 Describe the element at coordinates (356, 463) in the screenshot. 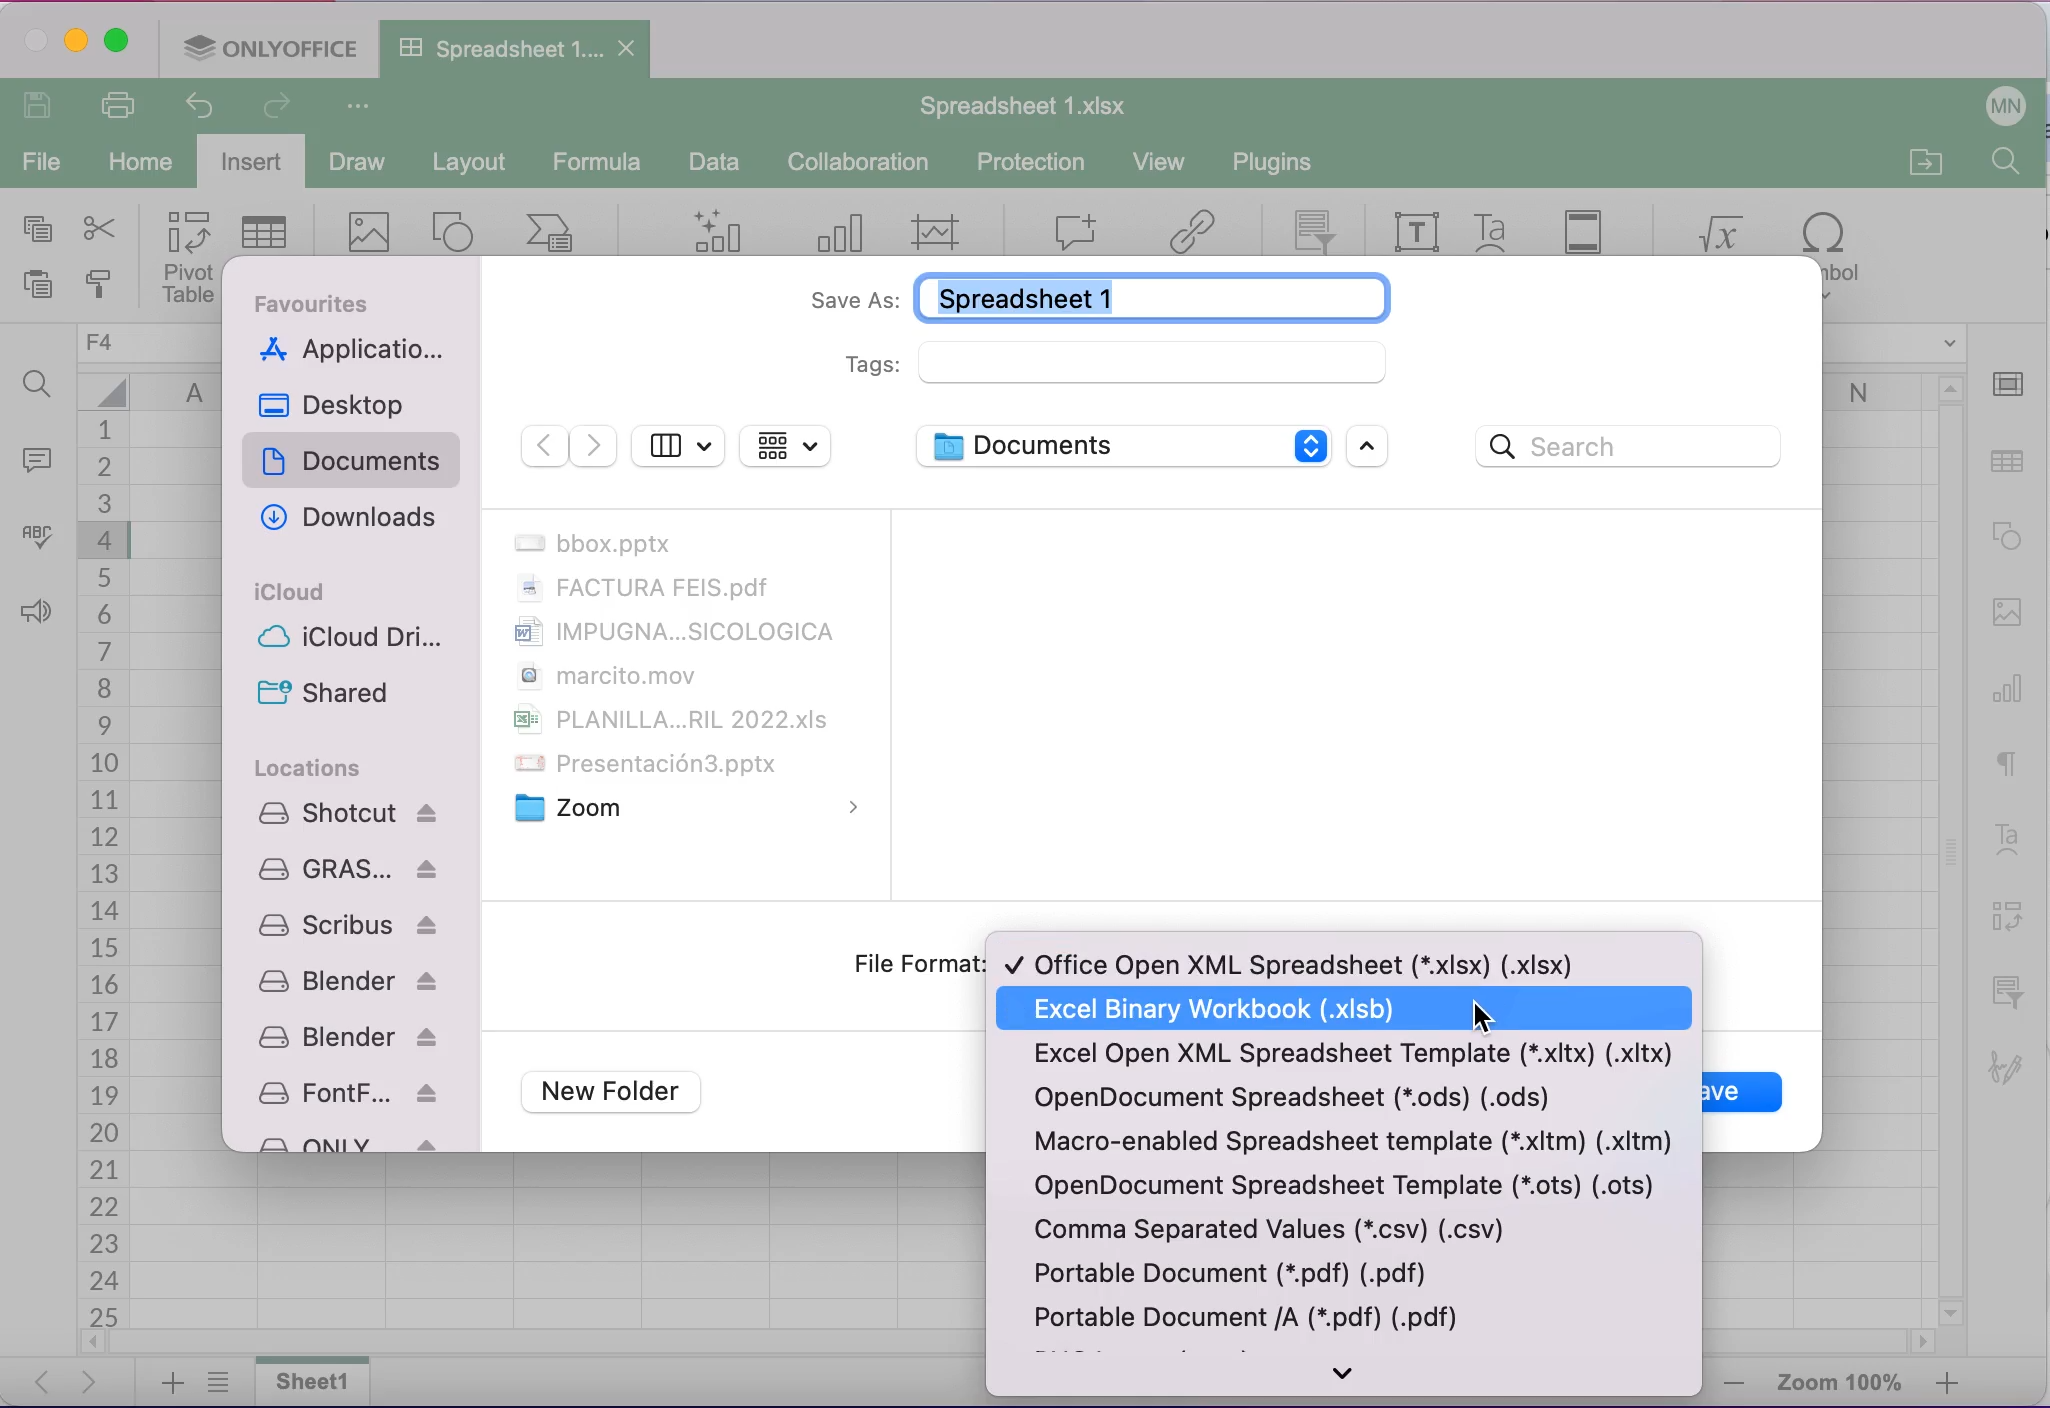

I see `documents` at that location.